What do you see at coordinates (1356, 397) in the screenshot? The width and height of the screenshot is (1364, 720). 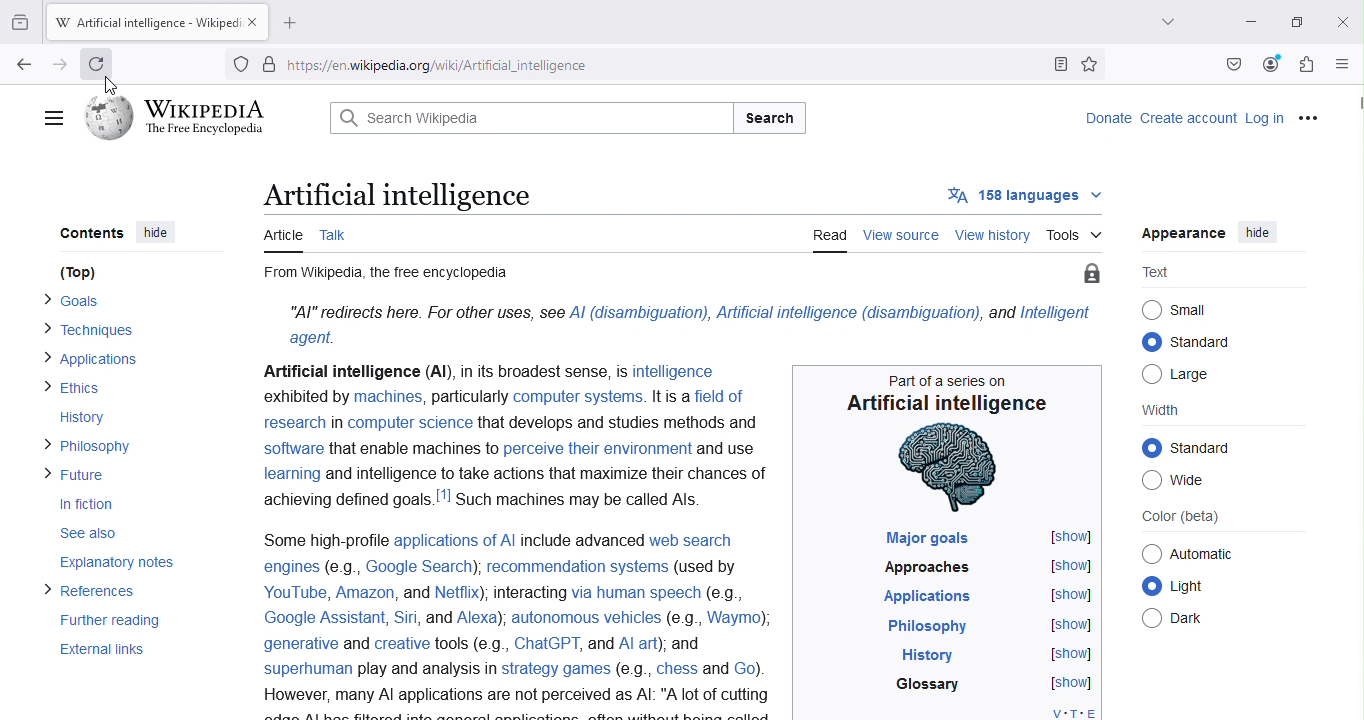 I see `Scroll bar` at bounding box center [1356, 397].